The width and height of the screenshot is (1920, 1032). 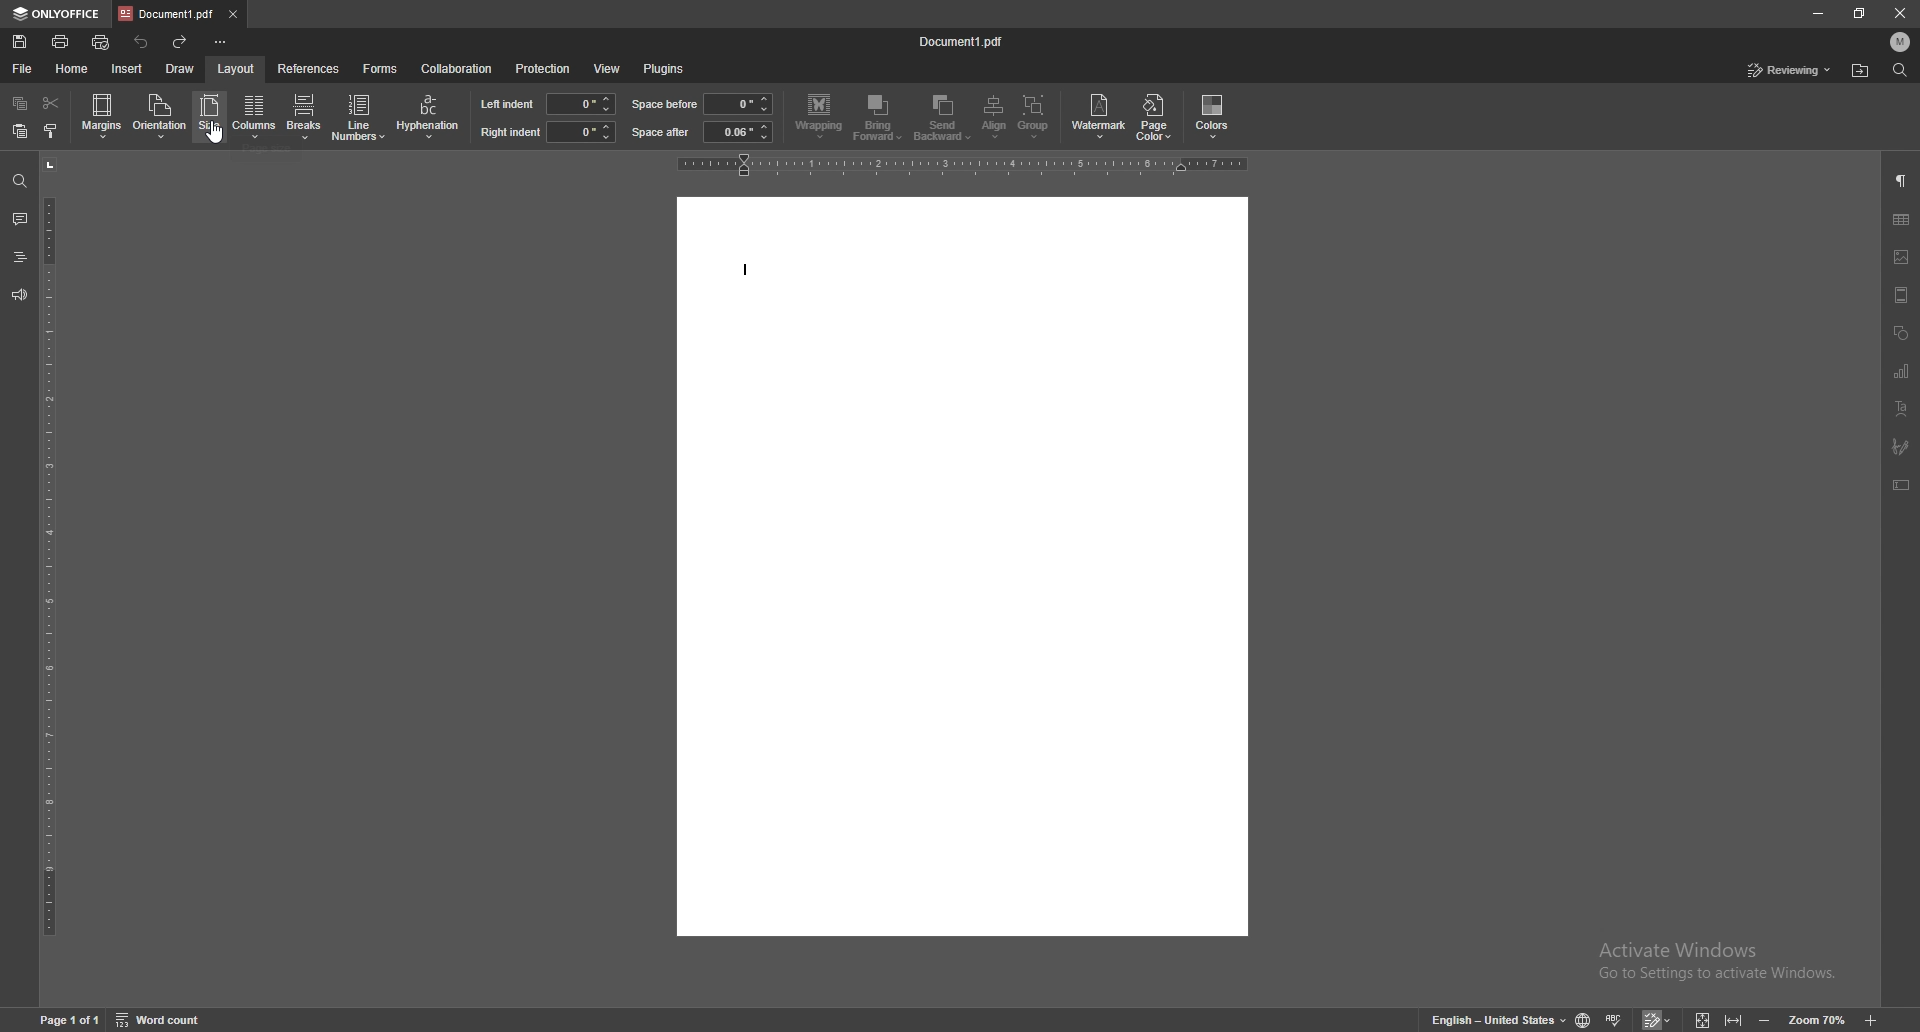 I want to click on text box, so click(x=1902, y=485).